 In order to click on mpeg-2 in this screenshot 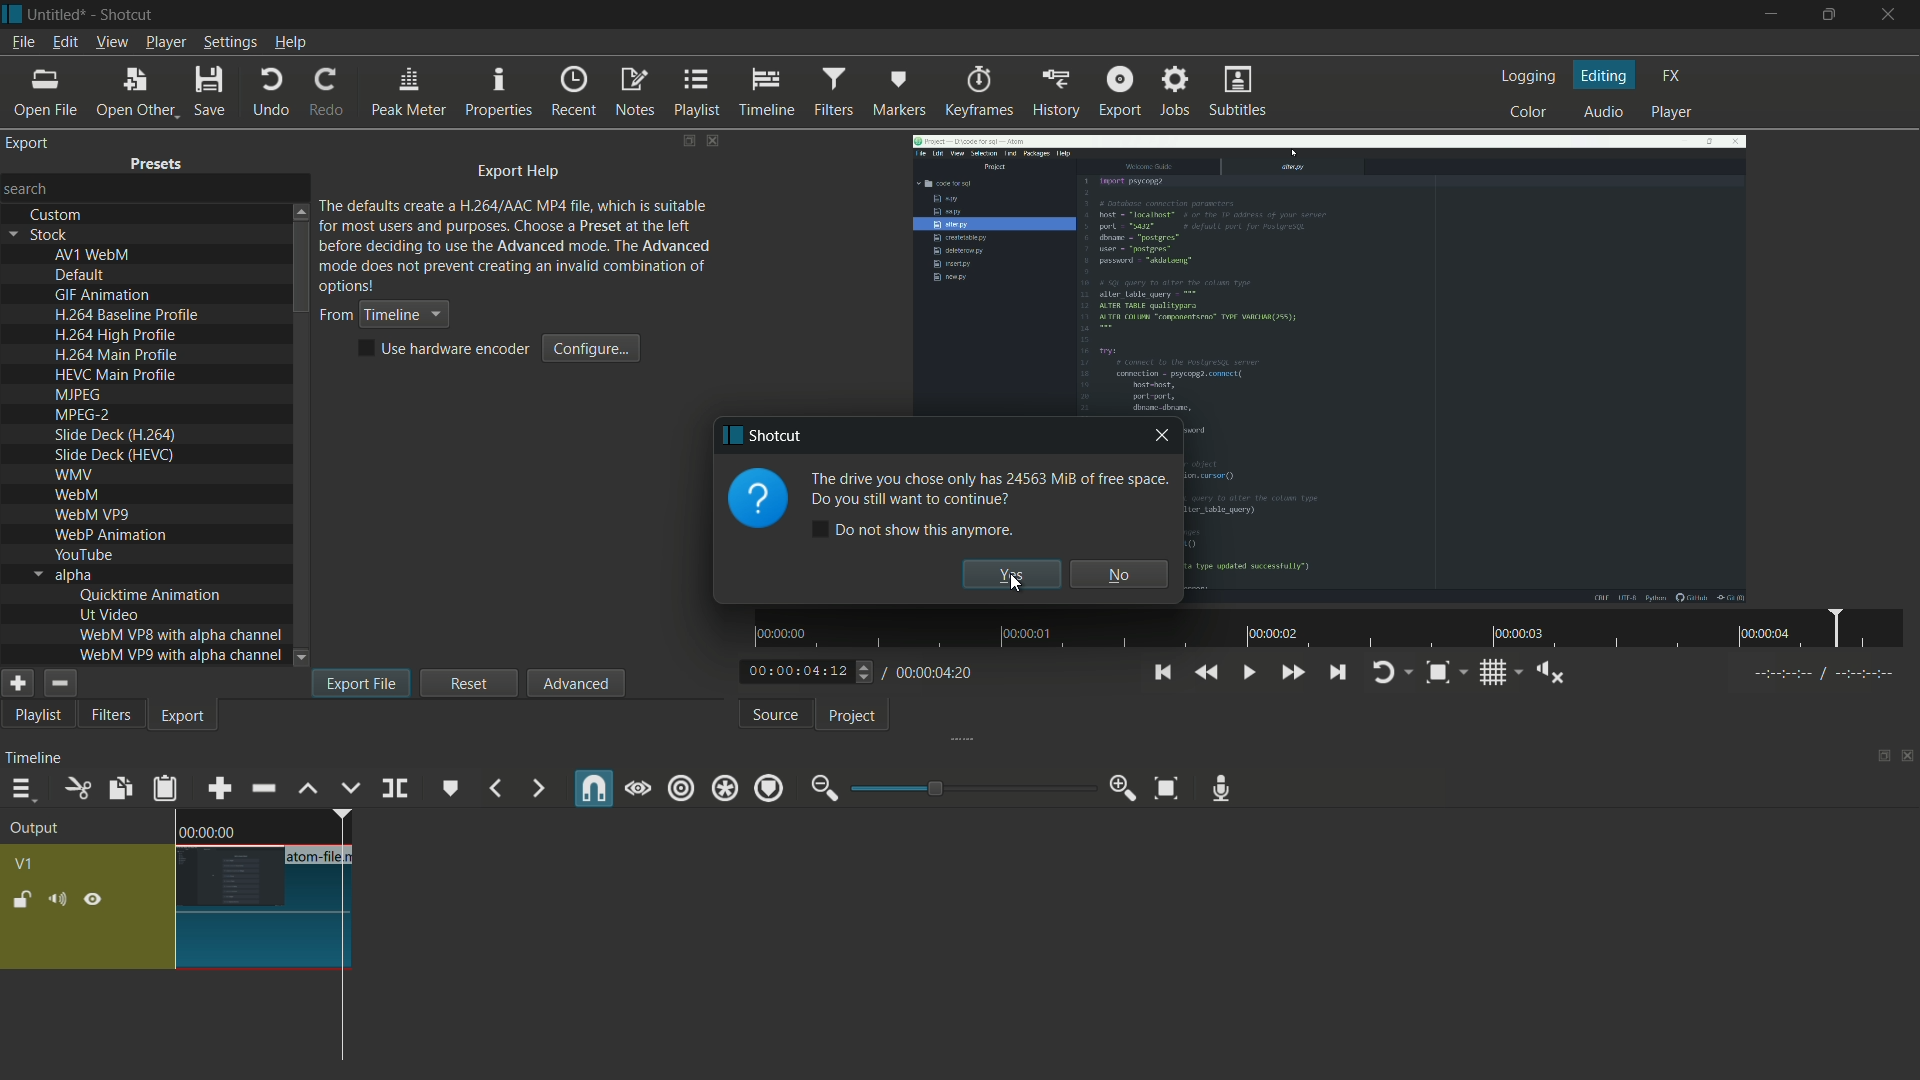, I will do `click(81, 416)`.